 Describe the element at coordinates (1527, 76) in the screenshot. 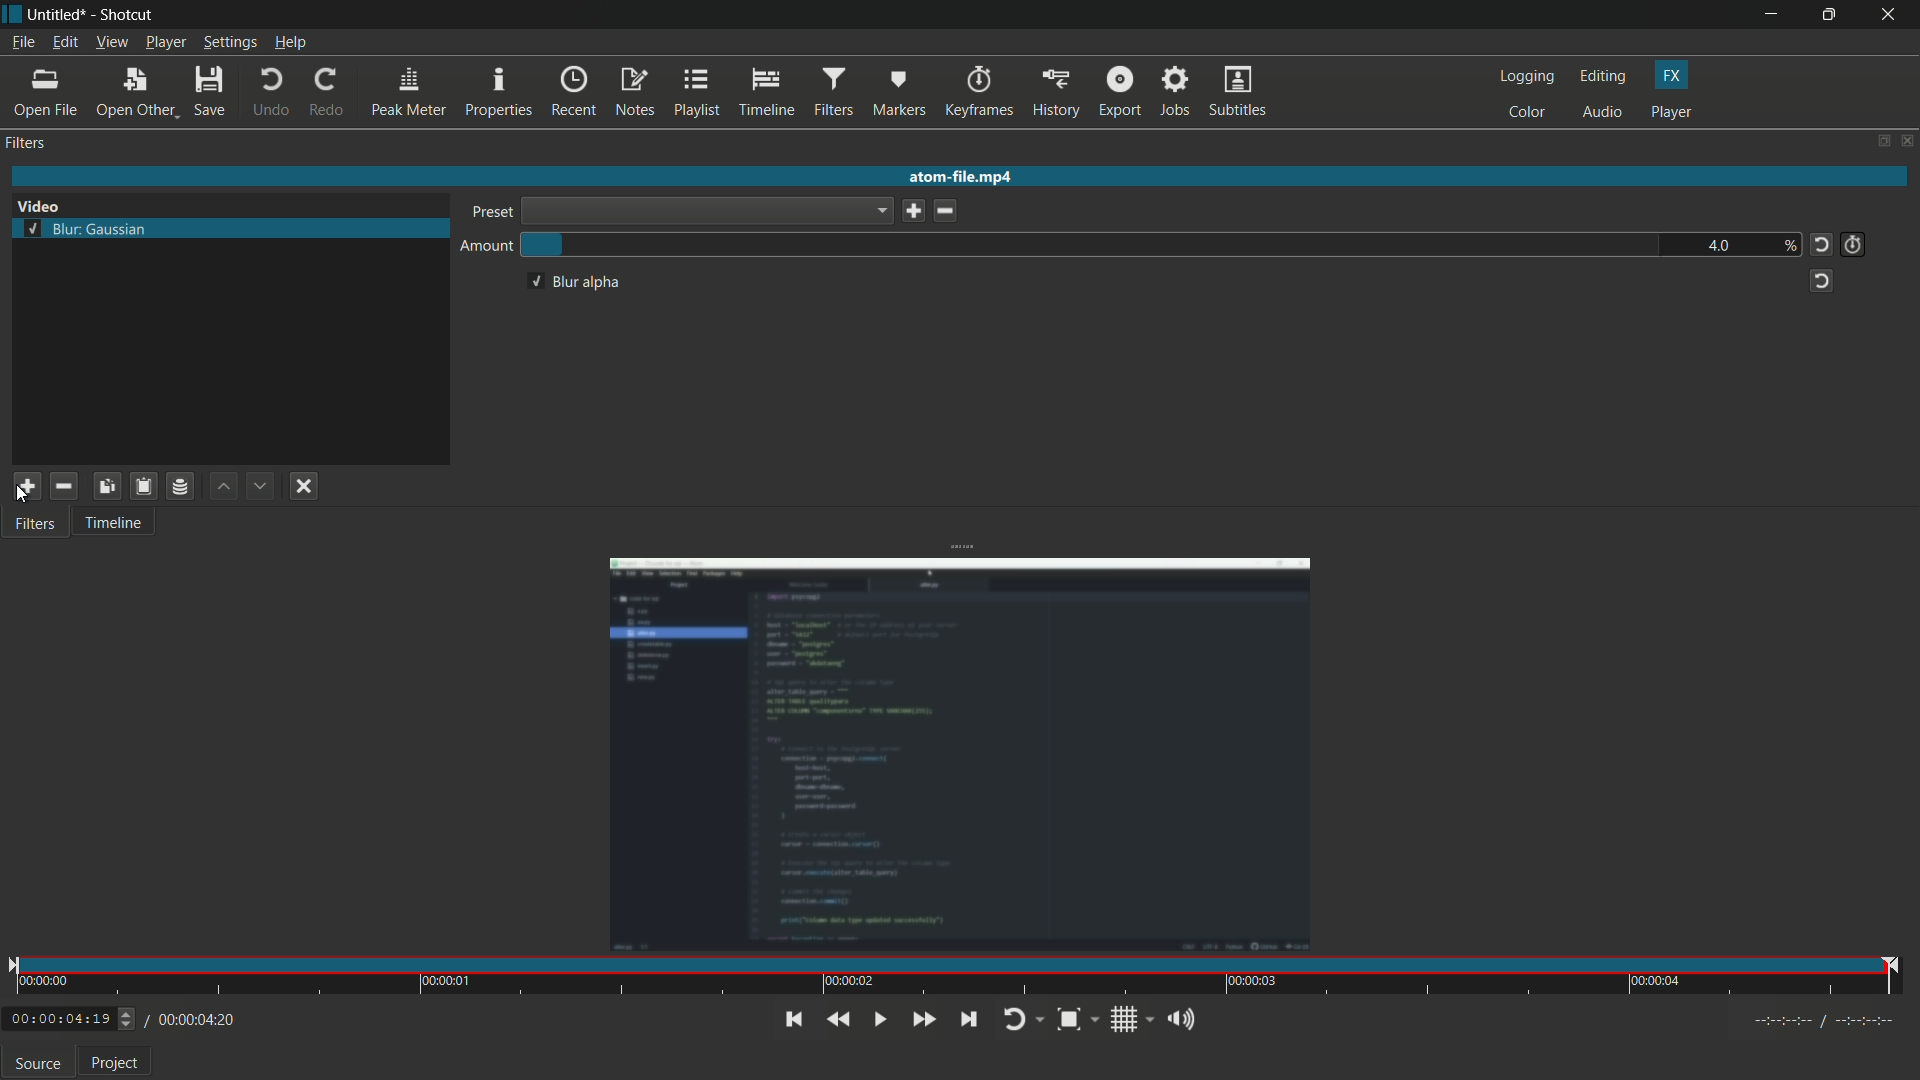

I see `logging` at that location.